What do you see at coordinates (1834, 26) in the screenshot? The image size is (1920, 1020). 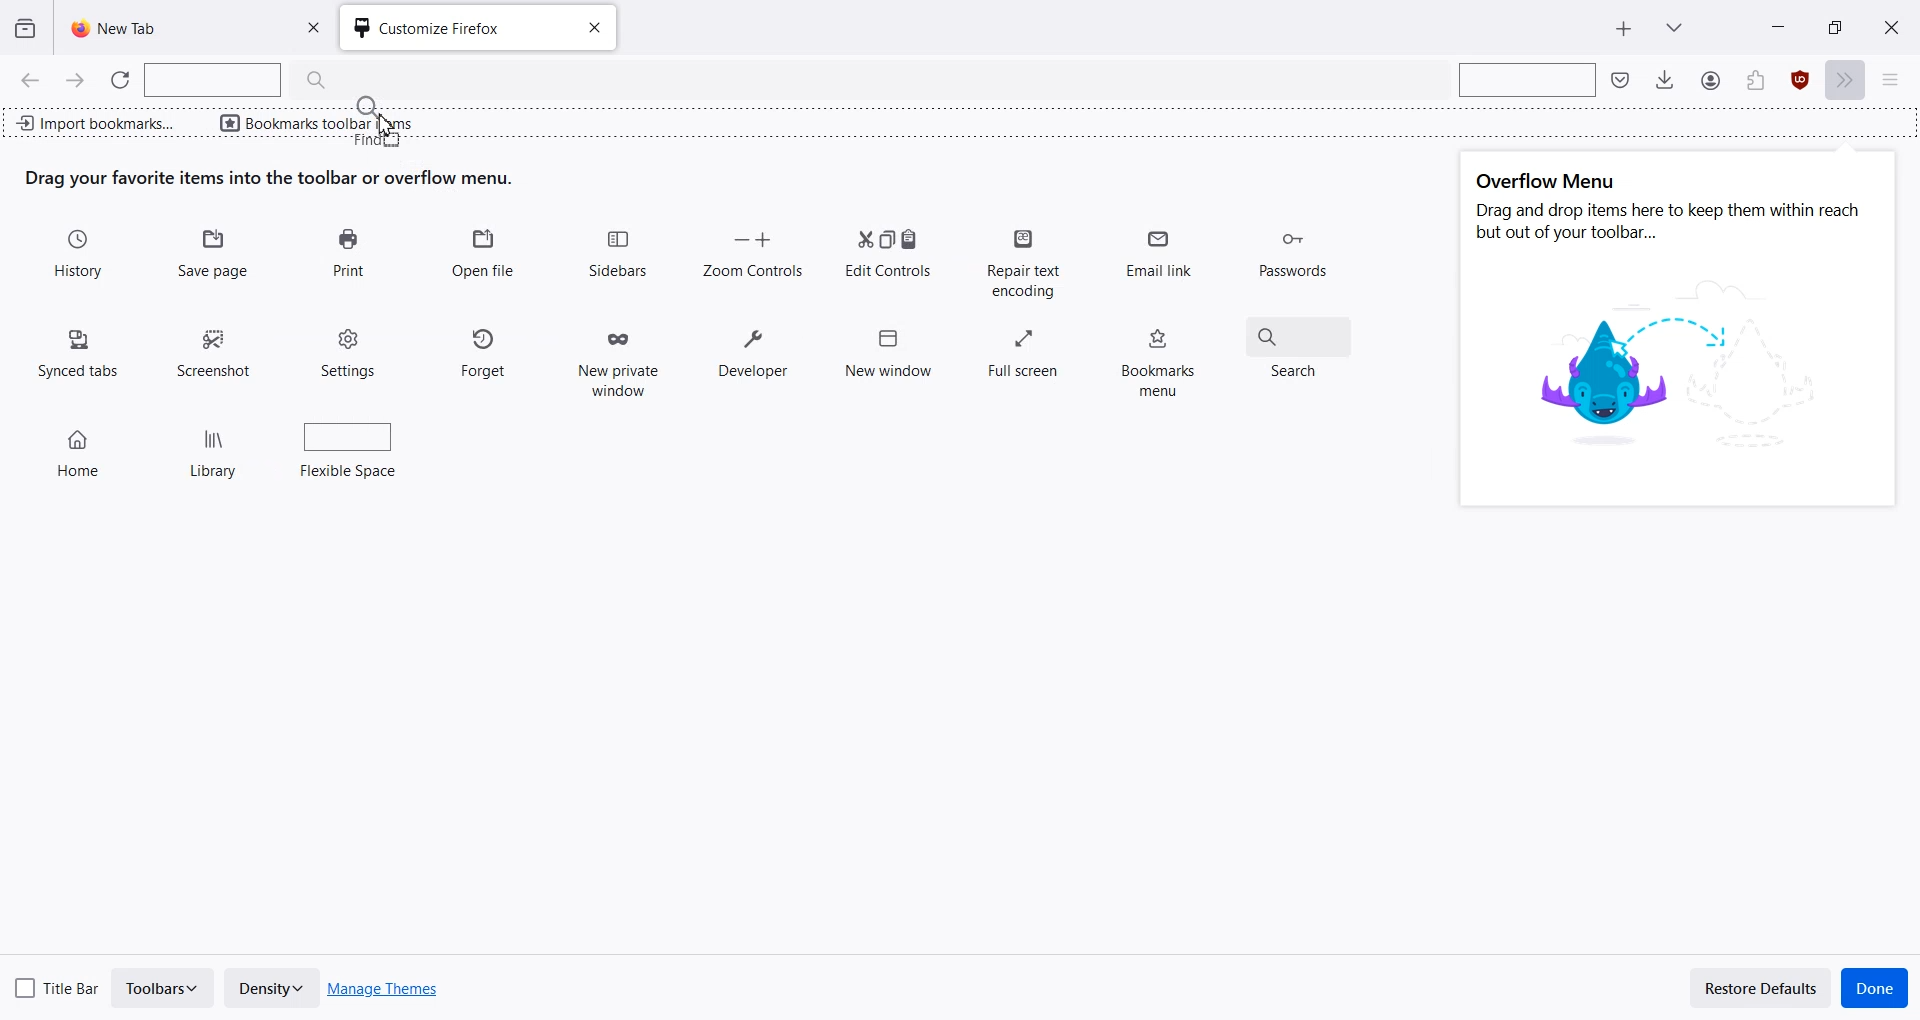 I see `Maximize` at bounding box center [1834, 26].